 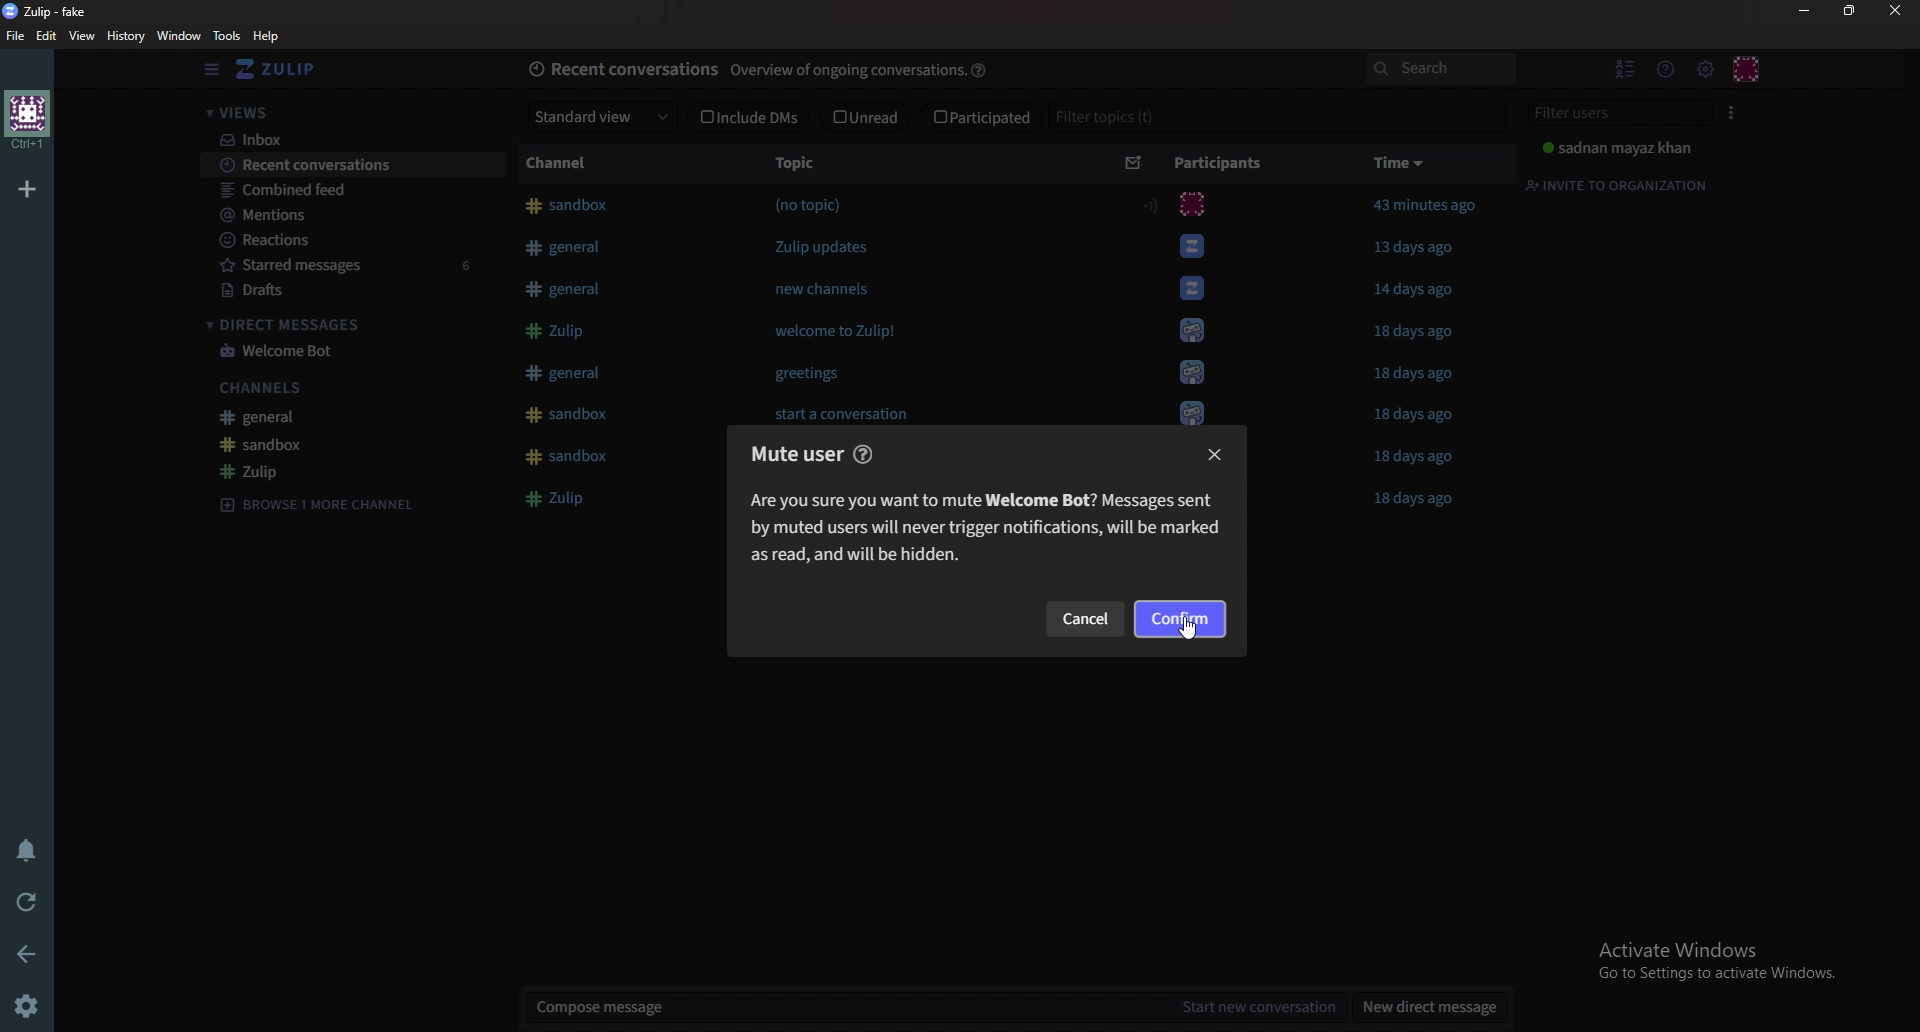 I want to click on Hide user list, so click(x=1626, y=67).